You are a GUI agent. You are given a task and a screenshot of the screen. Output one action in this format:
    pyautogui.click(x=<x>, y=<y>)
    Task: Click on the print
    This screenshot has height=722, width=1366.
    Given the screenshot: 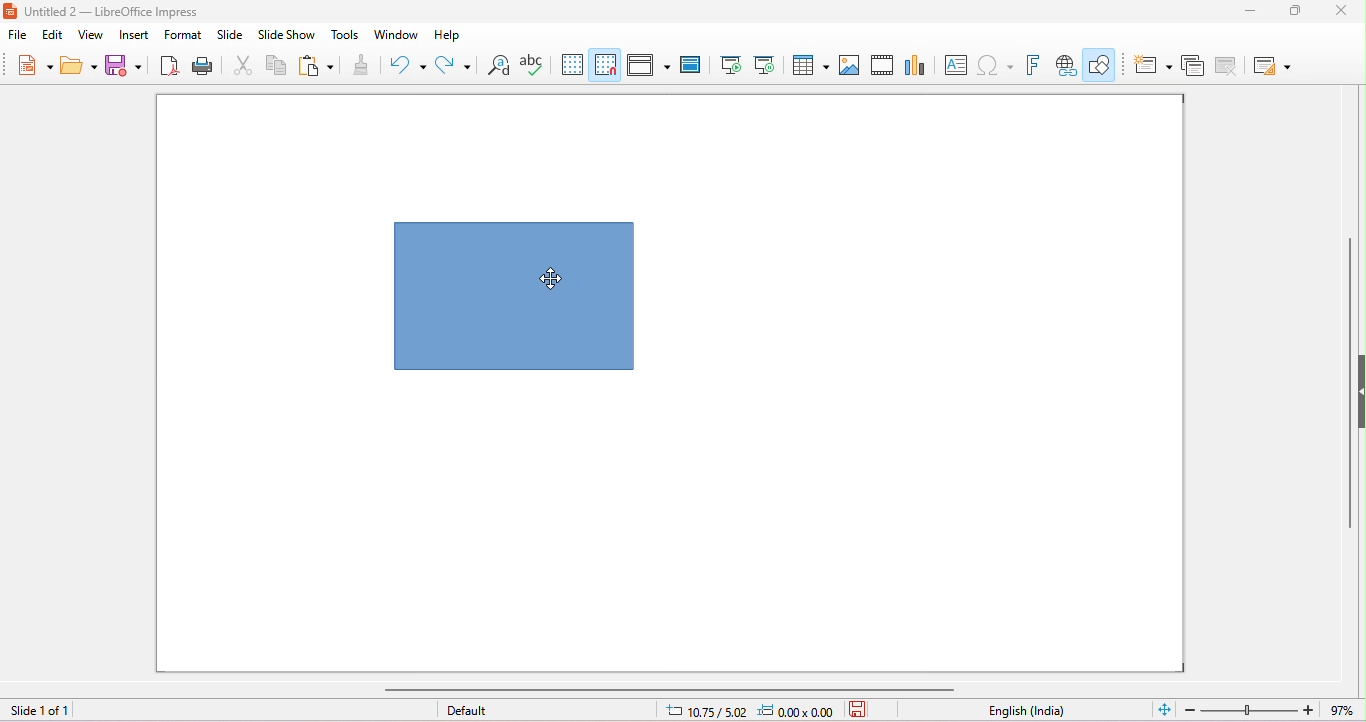 What is the action you would take?
    pyautogui.click(x=201, y=64)
    